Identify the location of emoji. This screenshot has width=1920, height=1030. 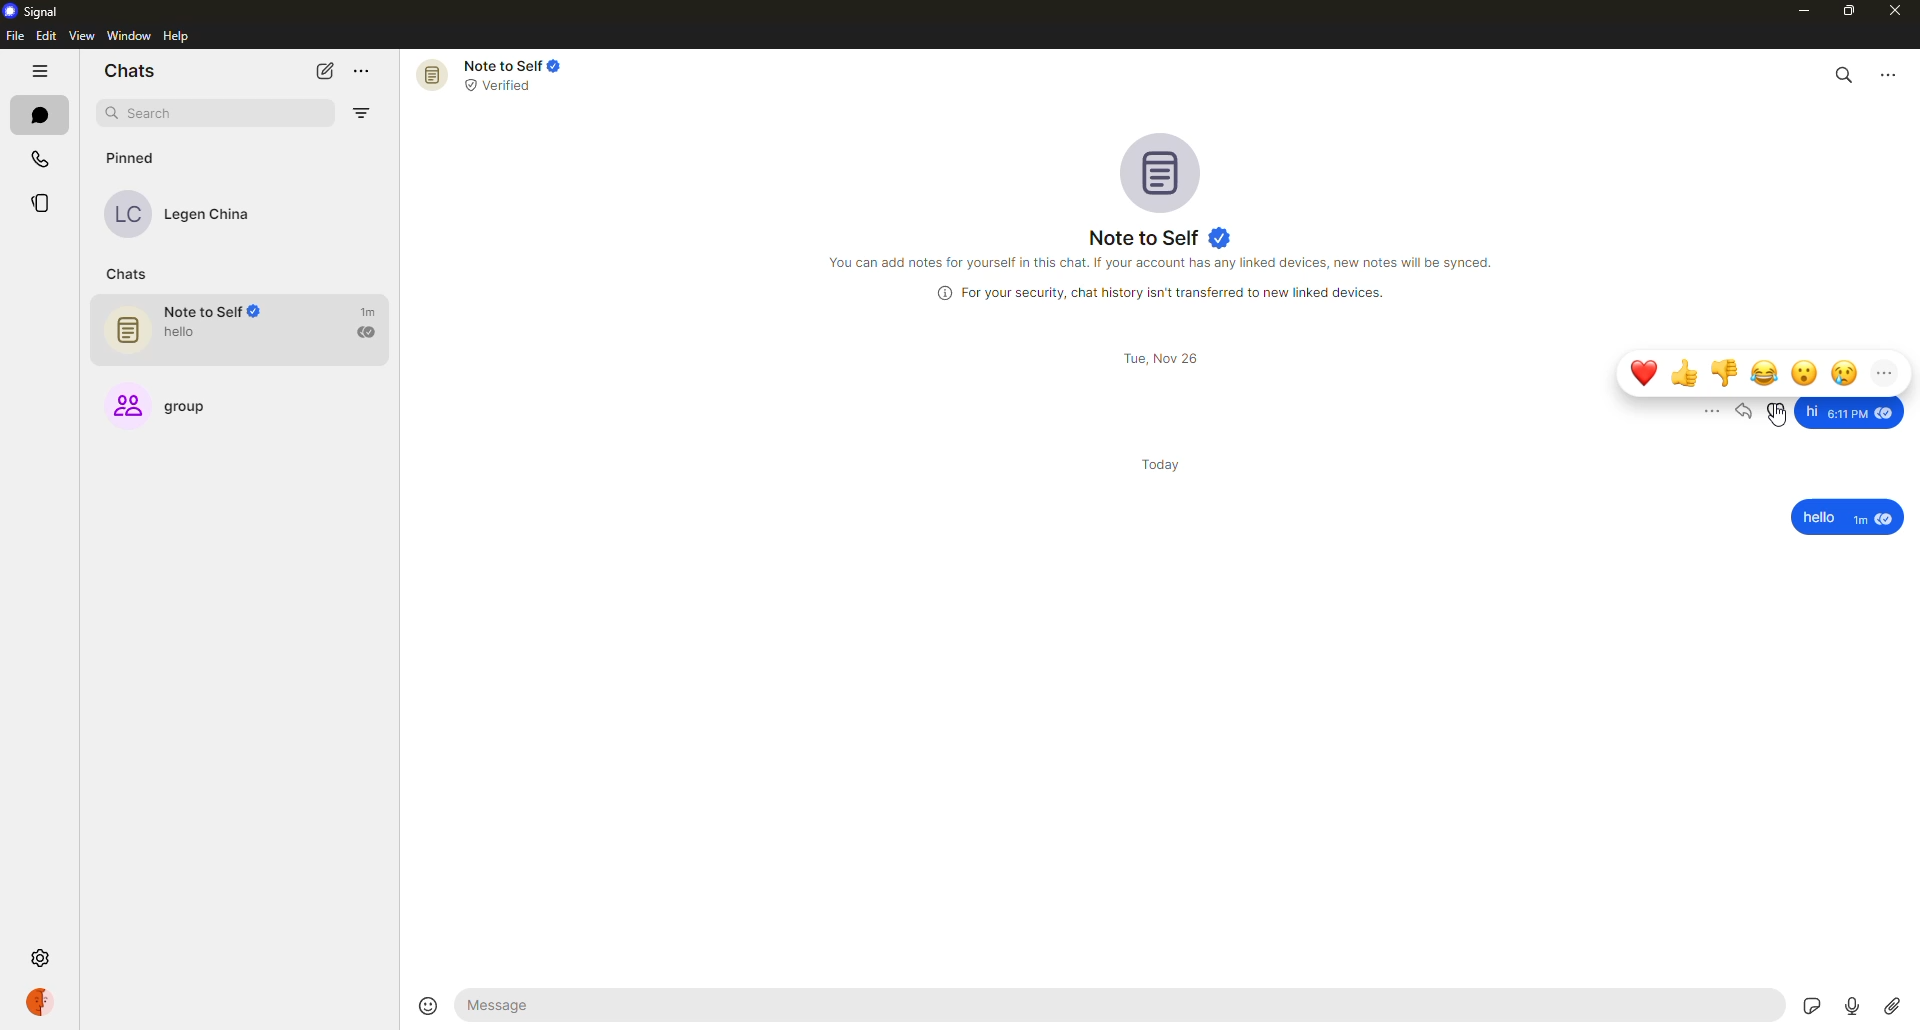
(429, 1004).